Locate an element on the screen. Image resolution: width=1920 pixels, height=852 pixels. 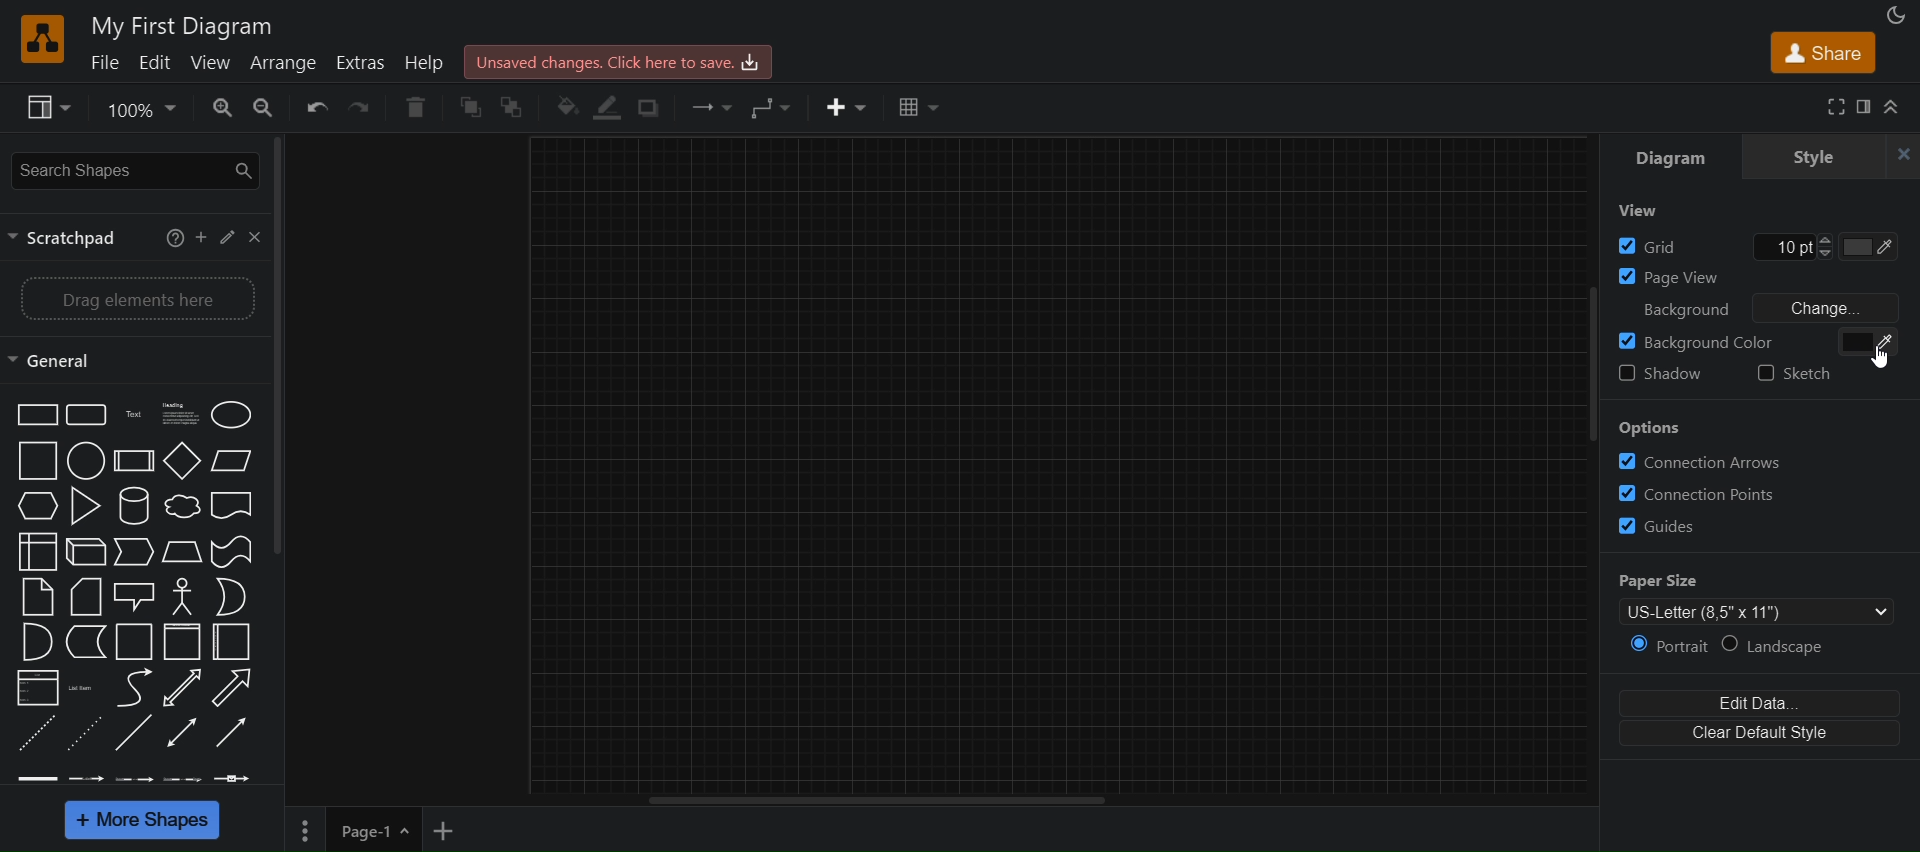
guides is located at coordinates (1758, 527).